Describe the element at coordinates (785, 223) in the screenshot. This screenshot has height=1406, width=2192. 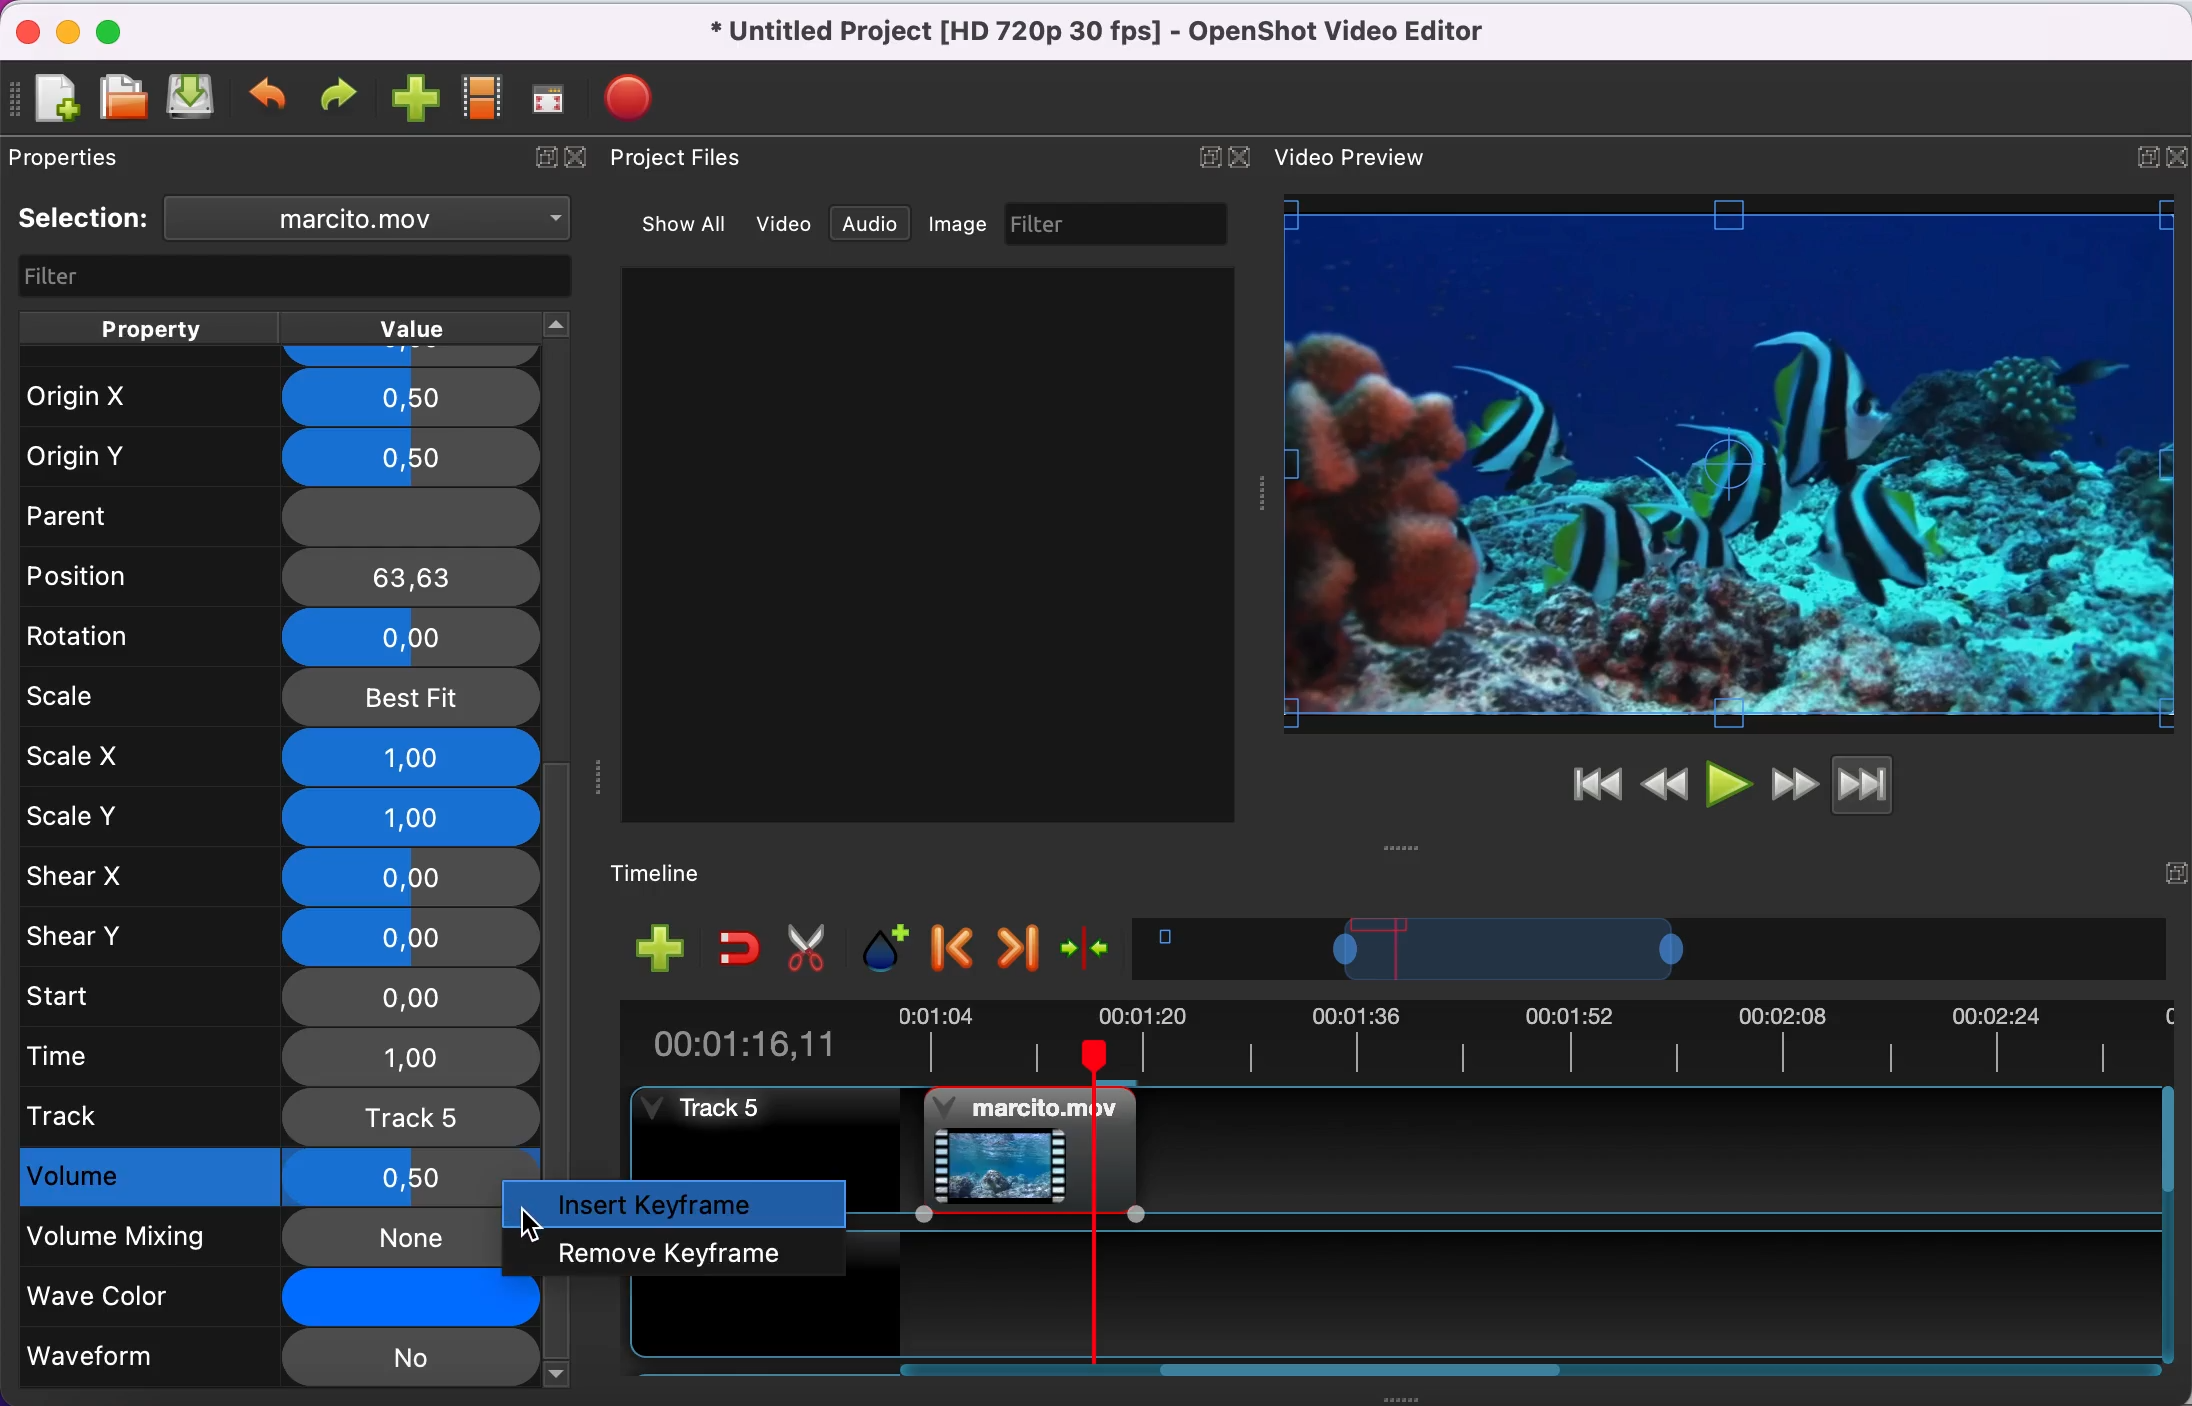
I see `video` at that location.